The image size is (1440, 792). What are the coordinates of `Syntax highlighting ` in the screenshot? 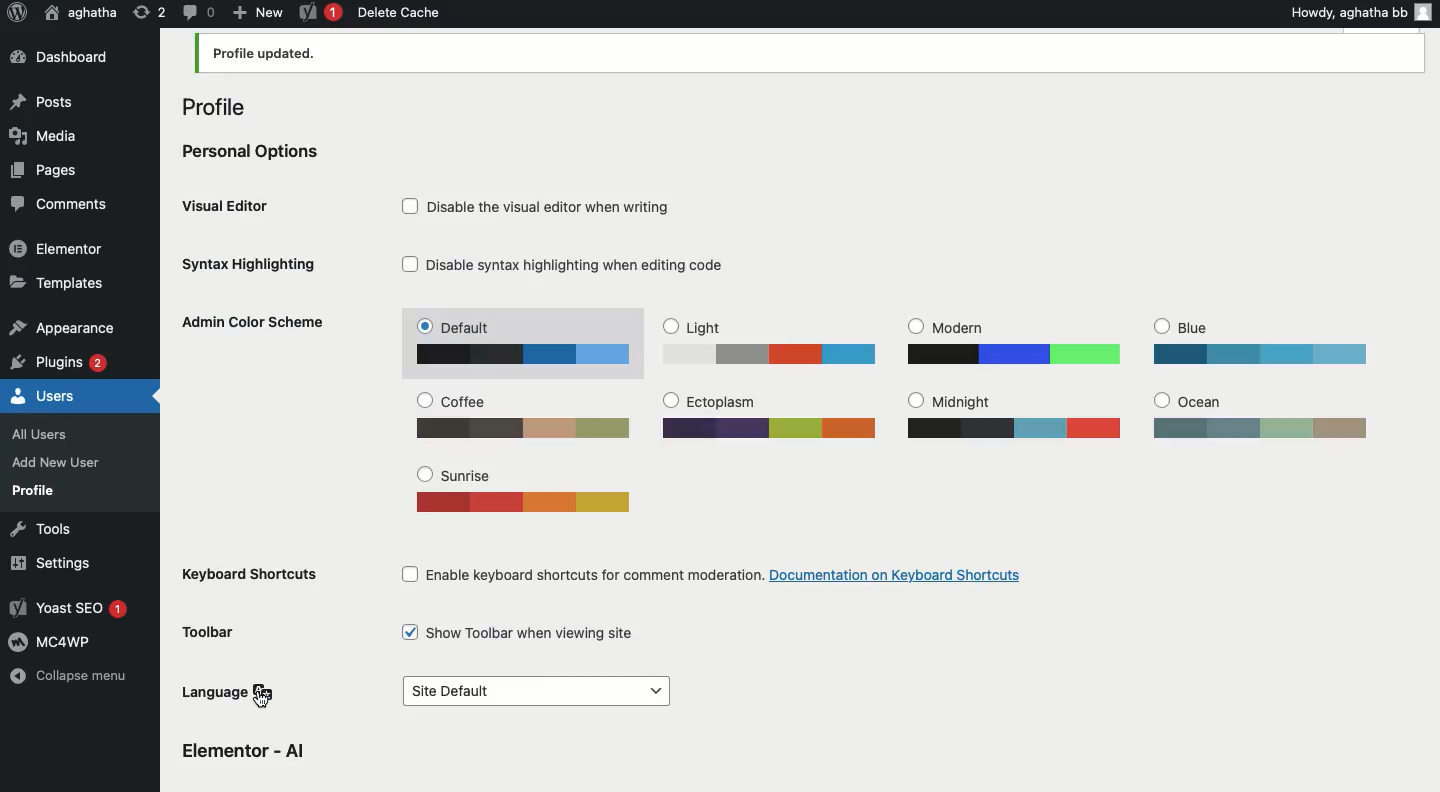 It's located at (265, 261).